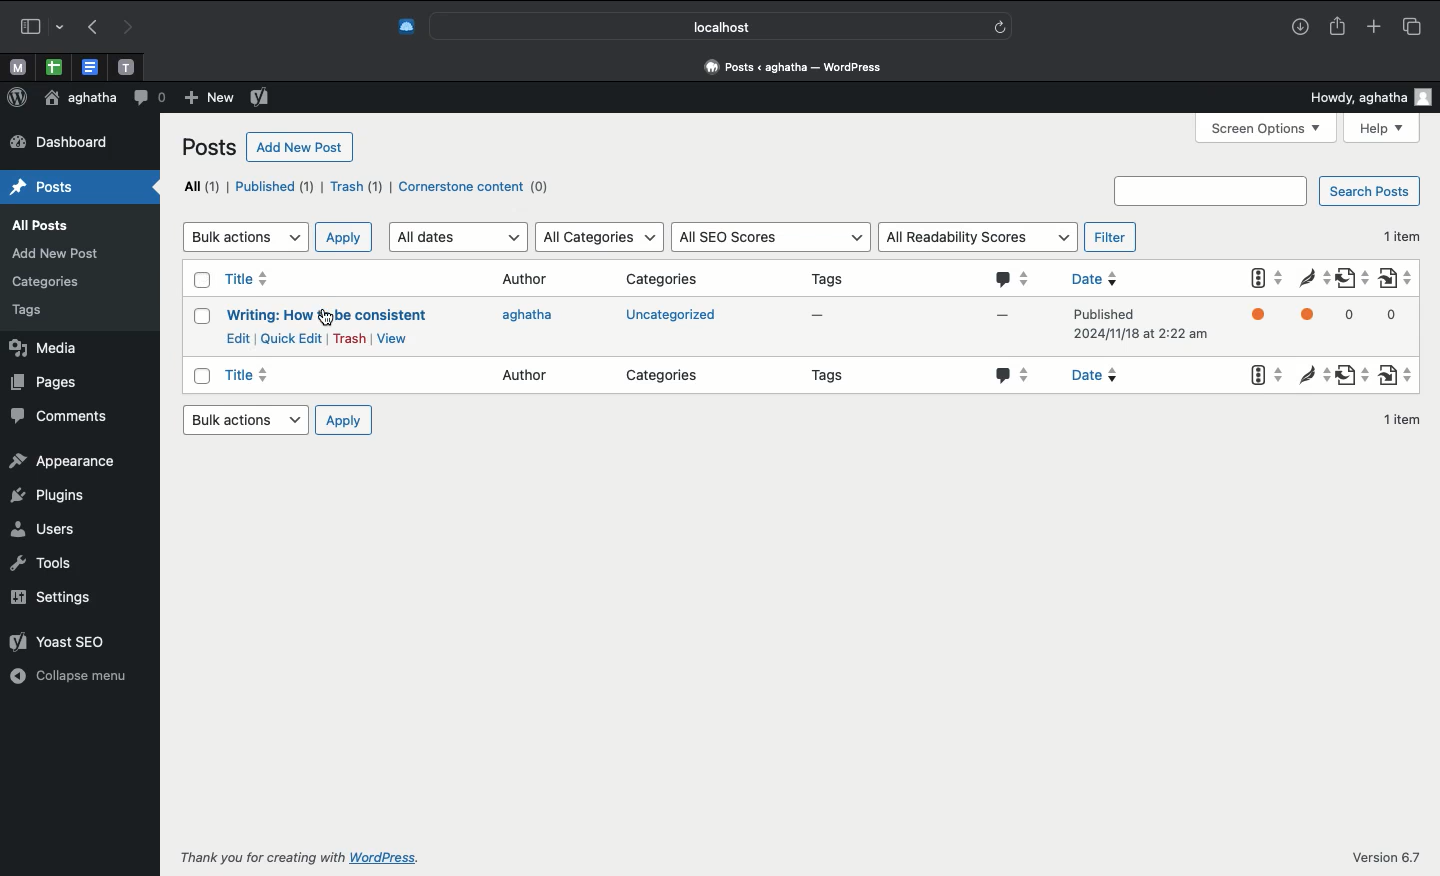  Describe the element at coordinates (243, 235) in the screenshot. I see `Bulk actions` at that location.